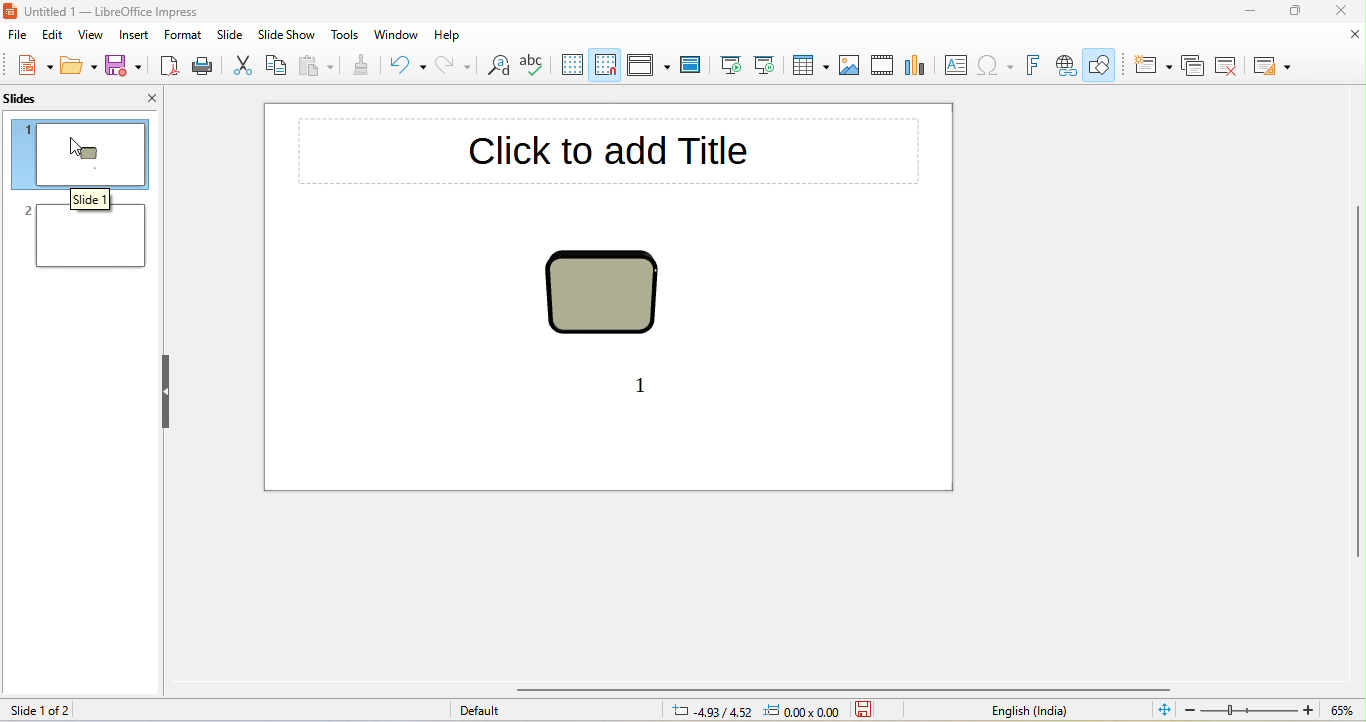 Image resolution: width=1366 pixels, height=722 pixels. What do you see at coordinates (602, 291) in the screenshot?
I see `shape` at bounding box center [602, 291].